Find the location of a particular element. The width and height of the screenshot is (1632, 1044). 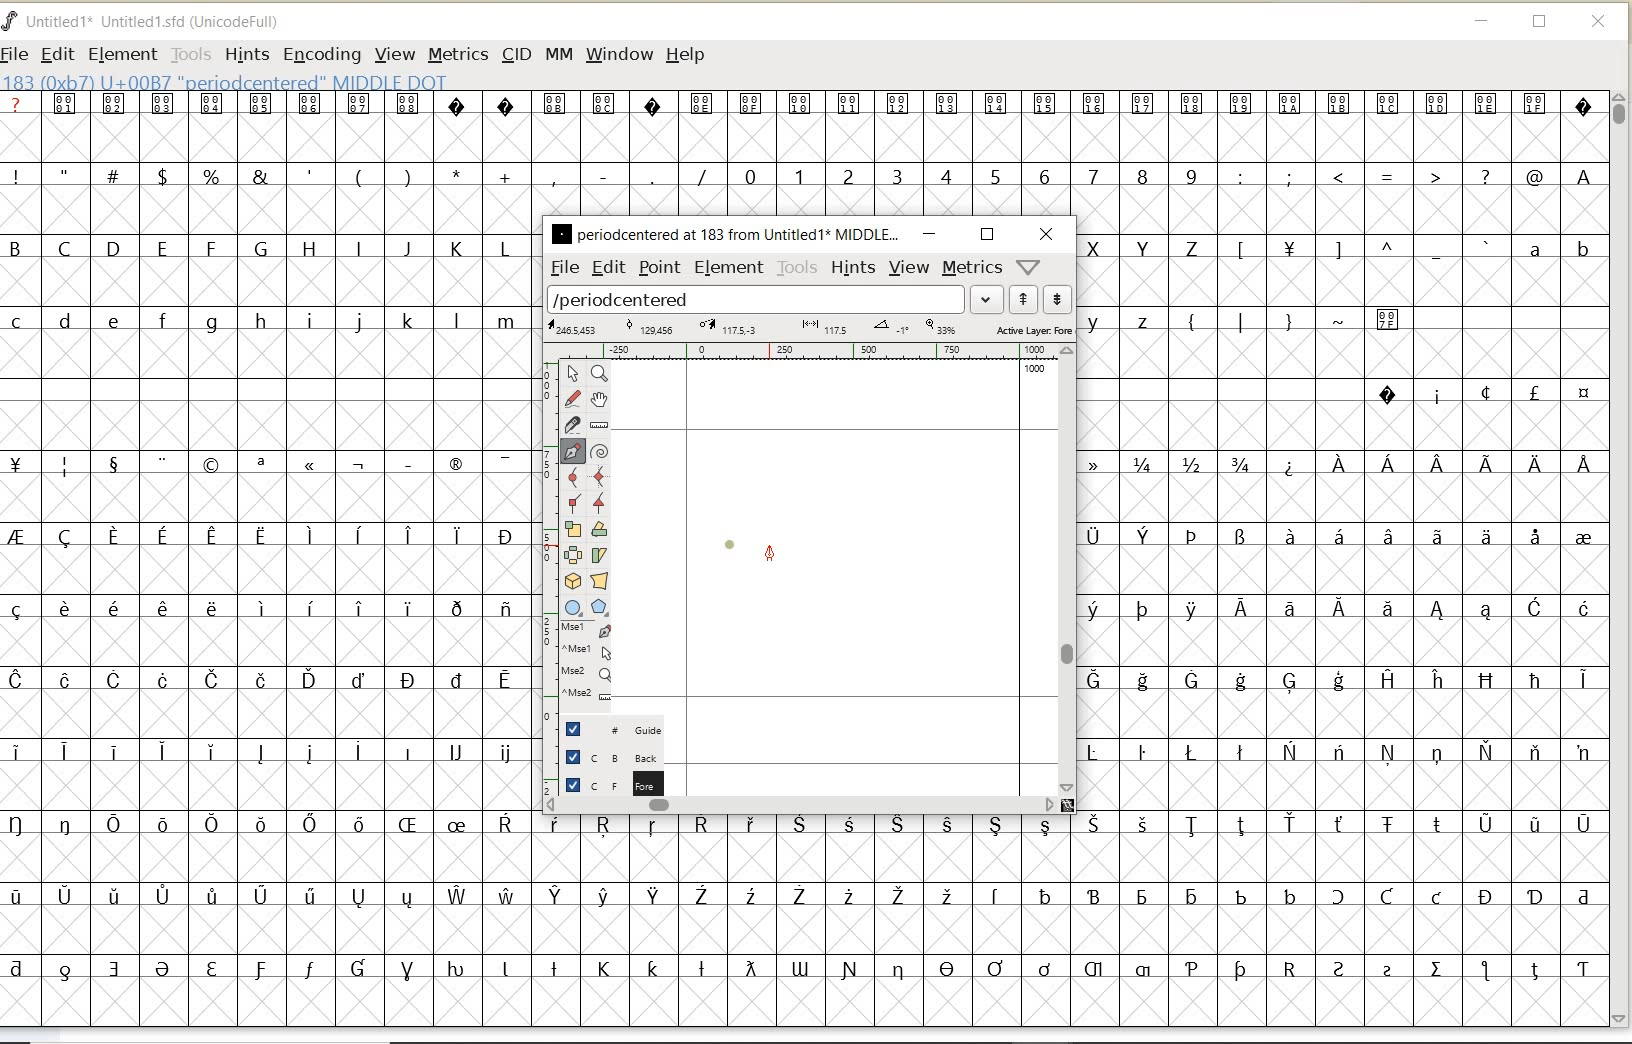

pointer is located at coordinates (572, 374).